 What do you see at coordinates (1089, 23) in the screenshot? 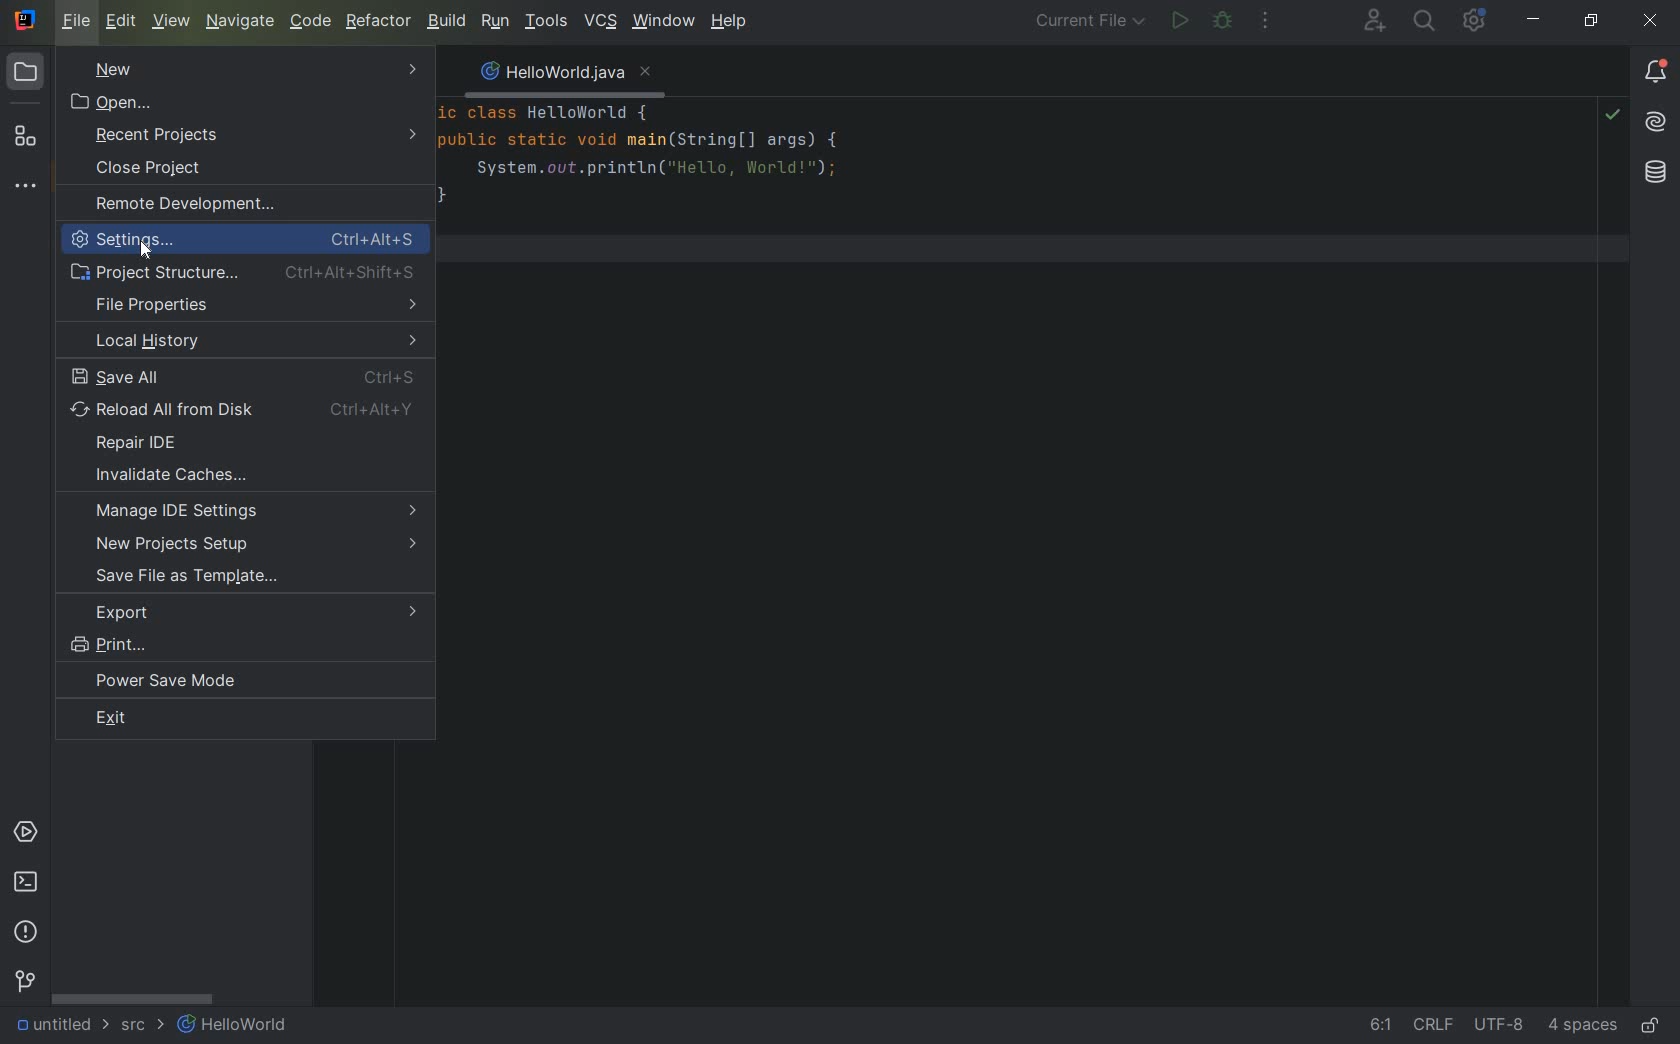
I see `CURRENT FILE` at bounding box center [1089, 23].